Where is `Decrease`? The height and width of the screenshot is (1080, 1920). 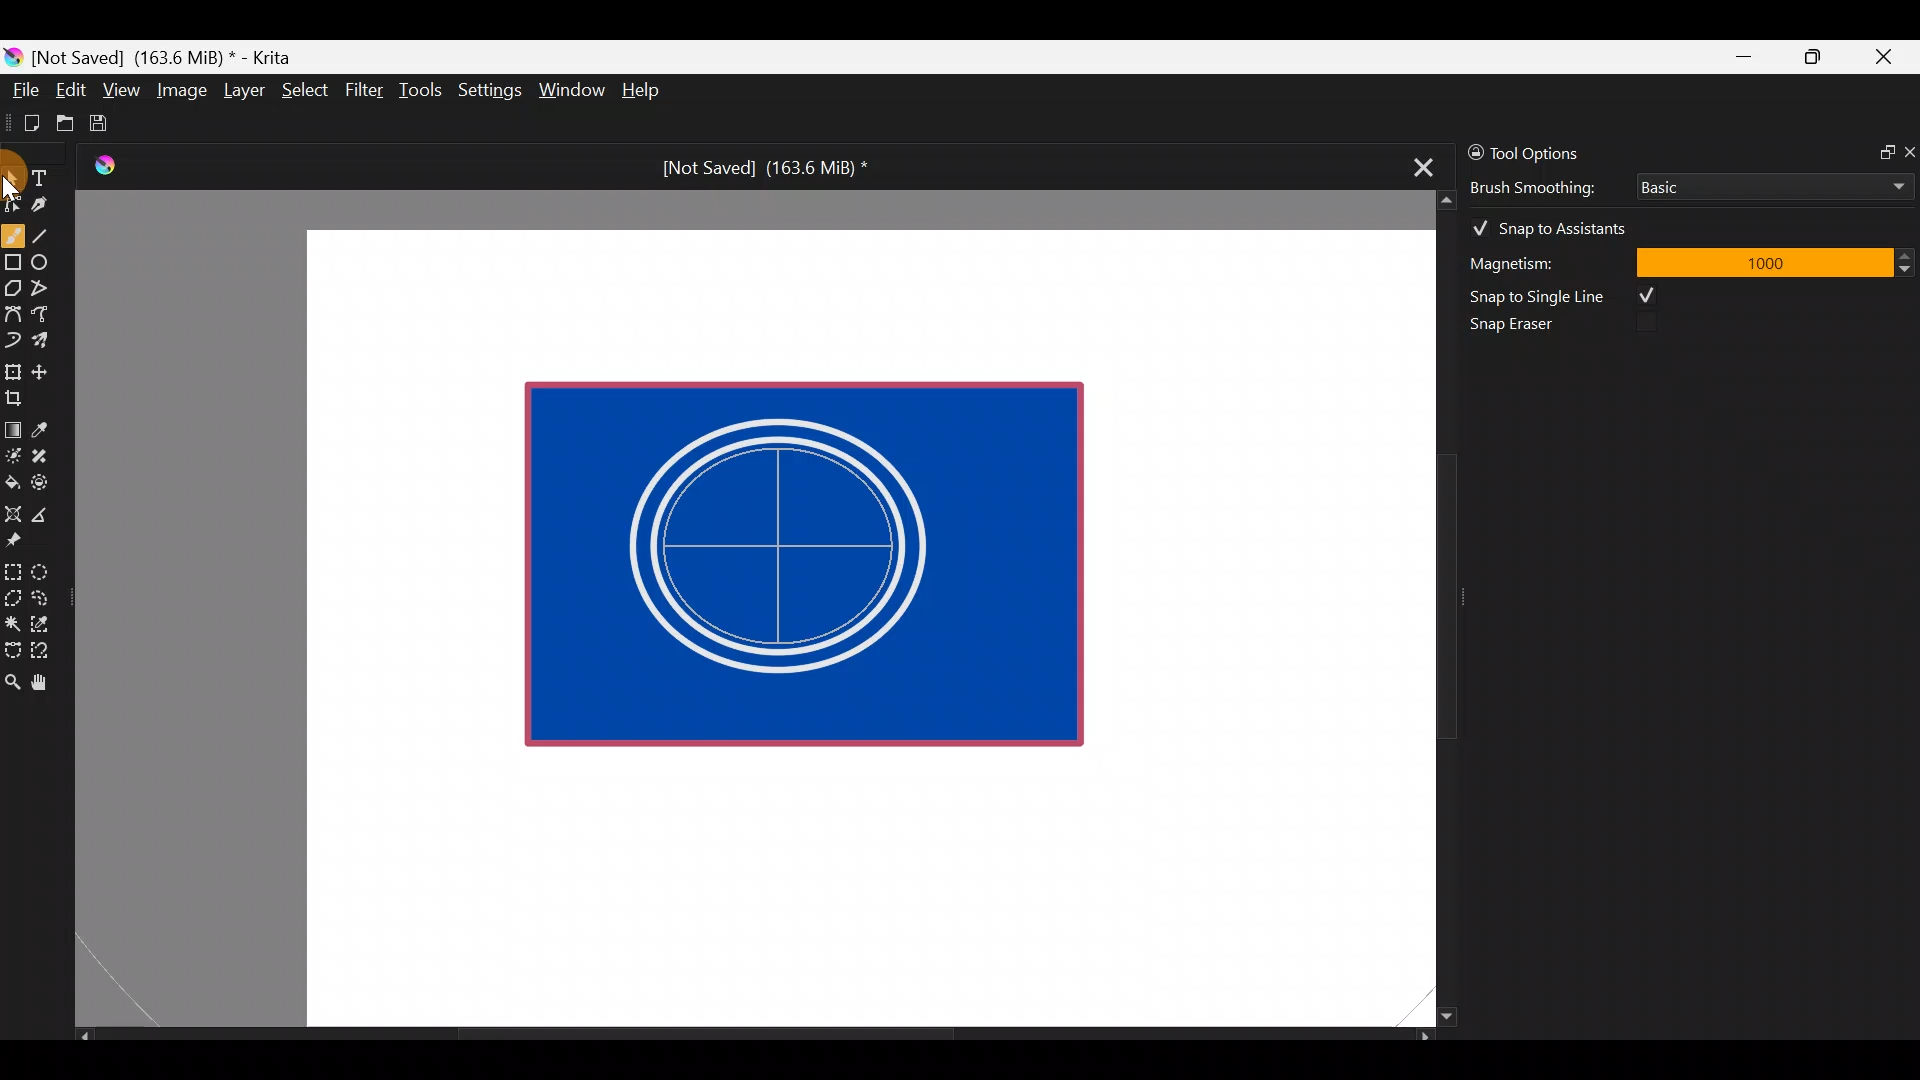 Decrease is located at coordinates (1908, 268).